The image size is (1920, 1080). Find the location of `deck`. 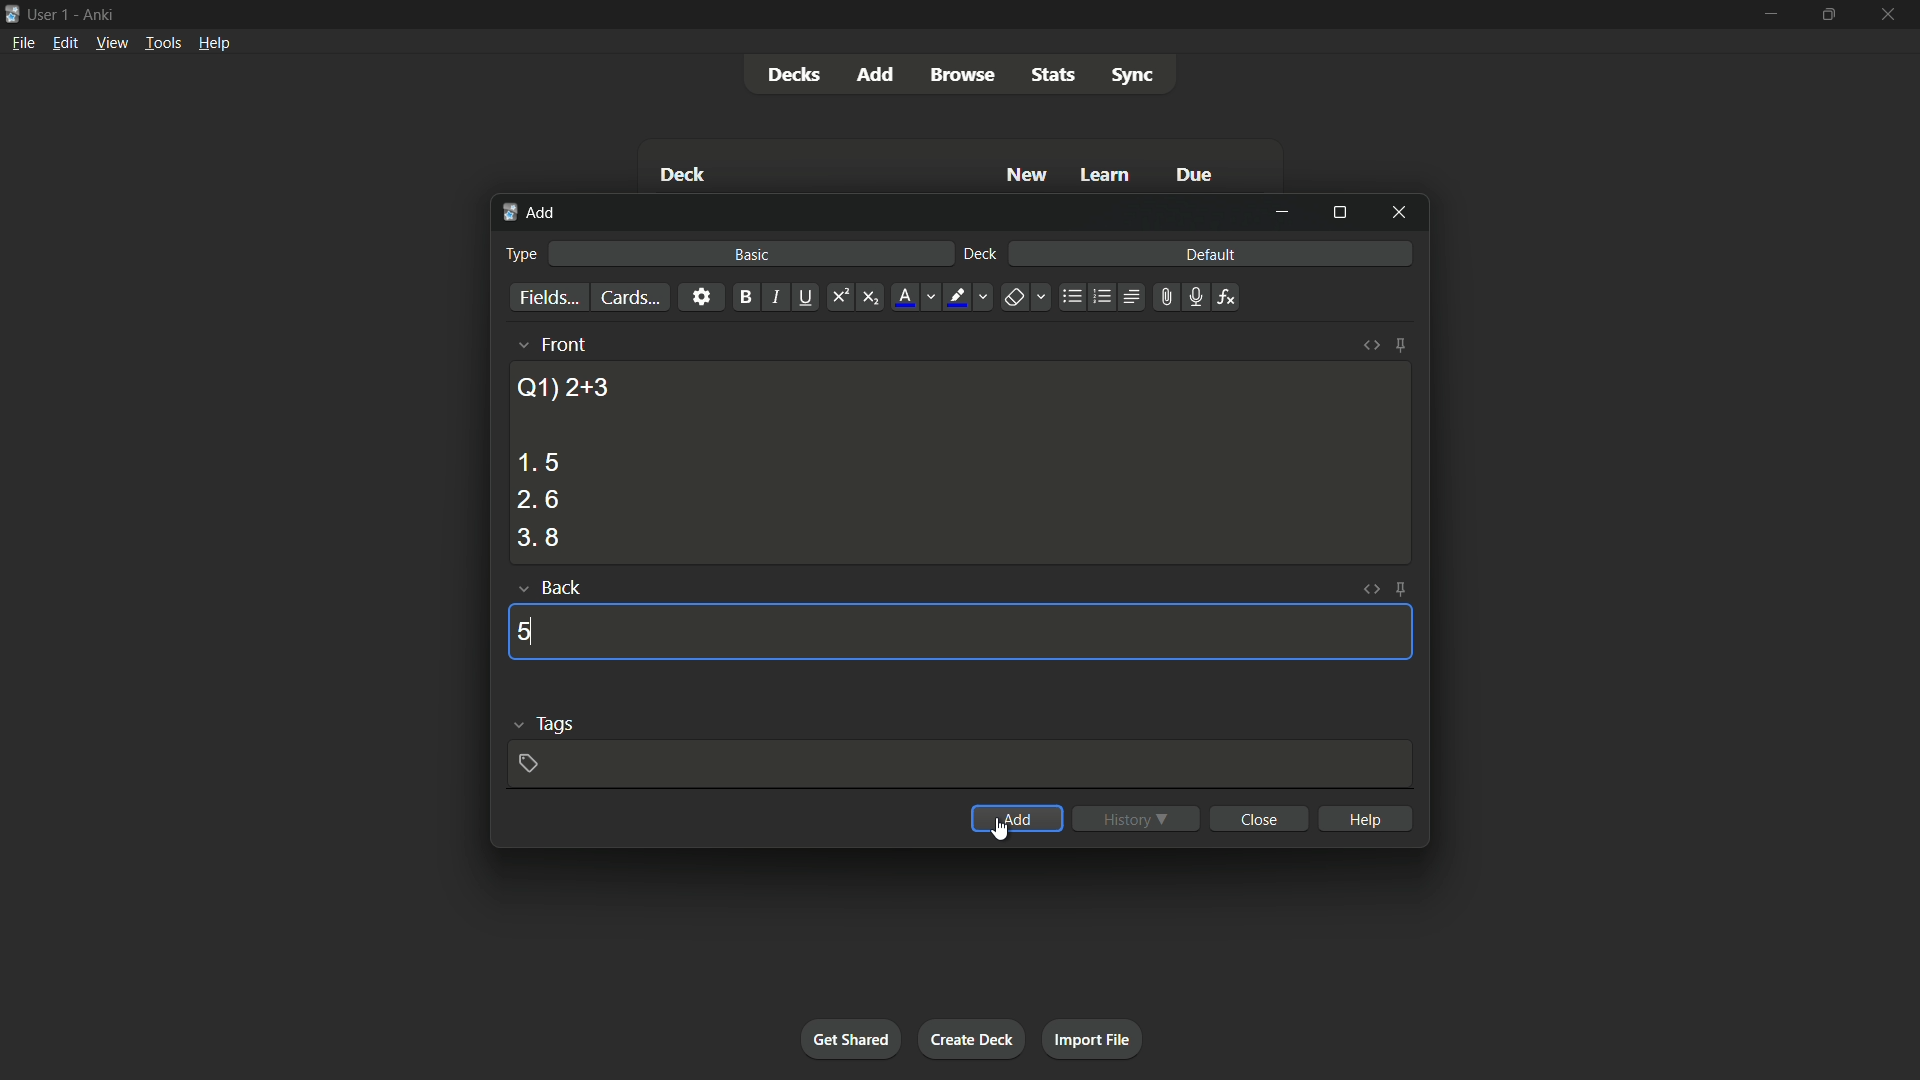

deck is located at coordinates (981, 255).